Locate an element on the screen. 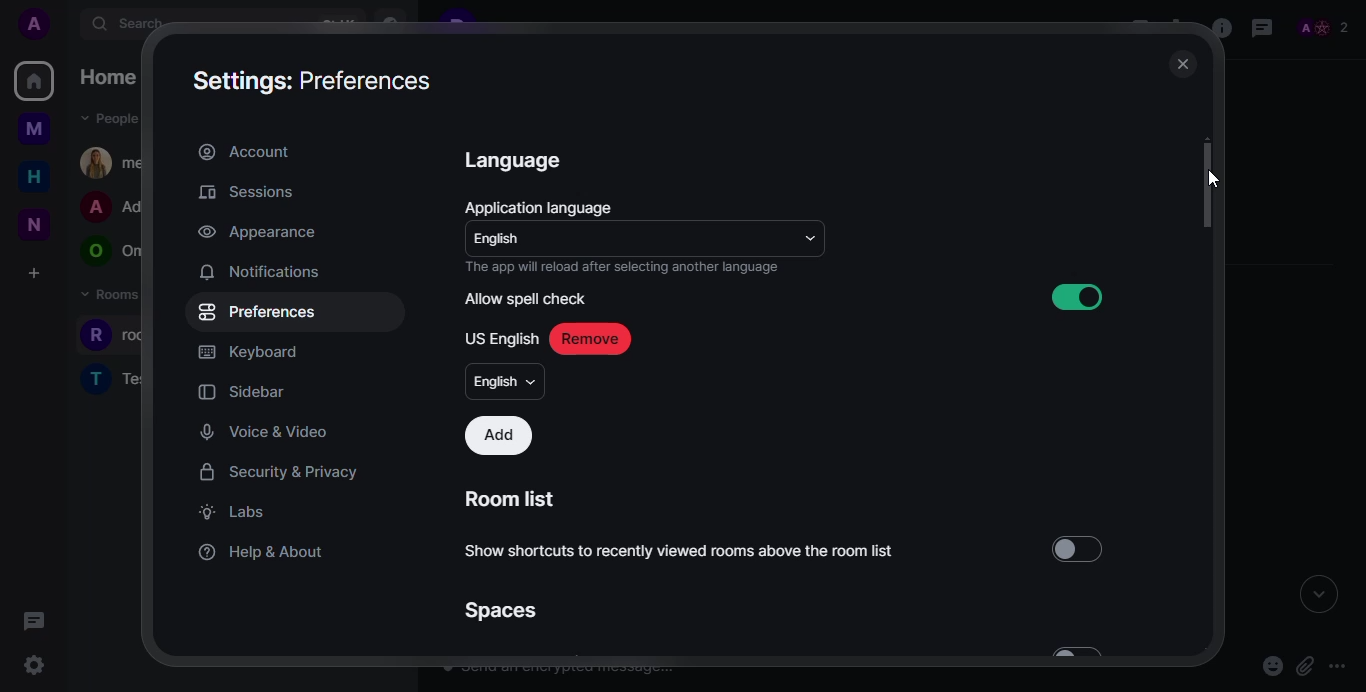 This screenshot has width=1366, height=692. rooms dropdown is located at coordinates (116, 295).